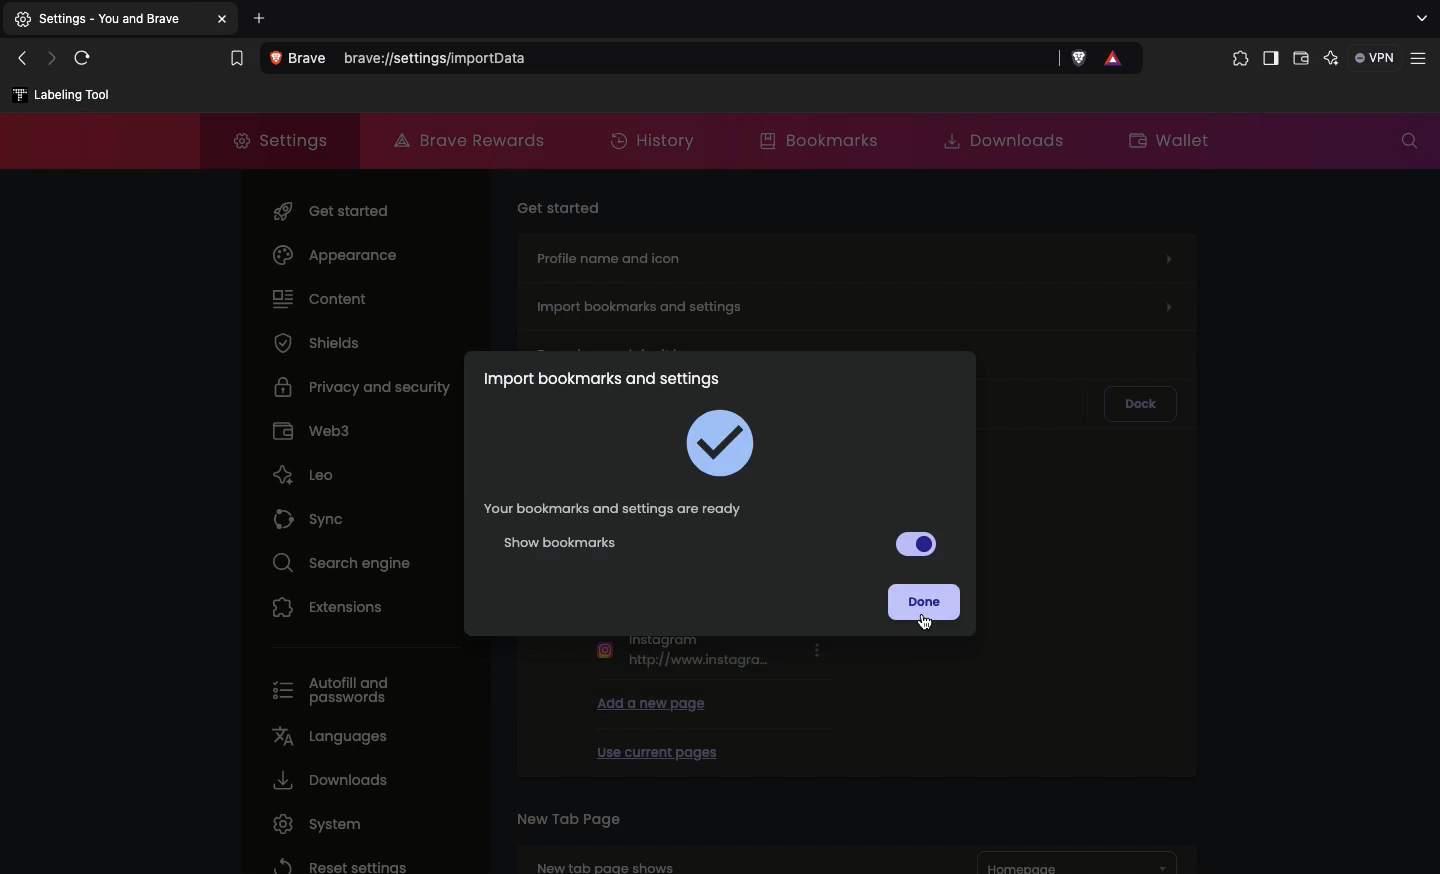 This screenshot has width=1440, height=874. I want to click on Click to go back, hold to see history, so click(21, 59).